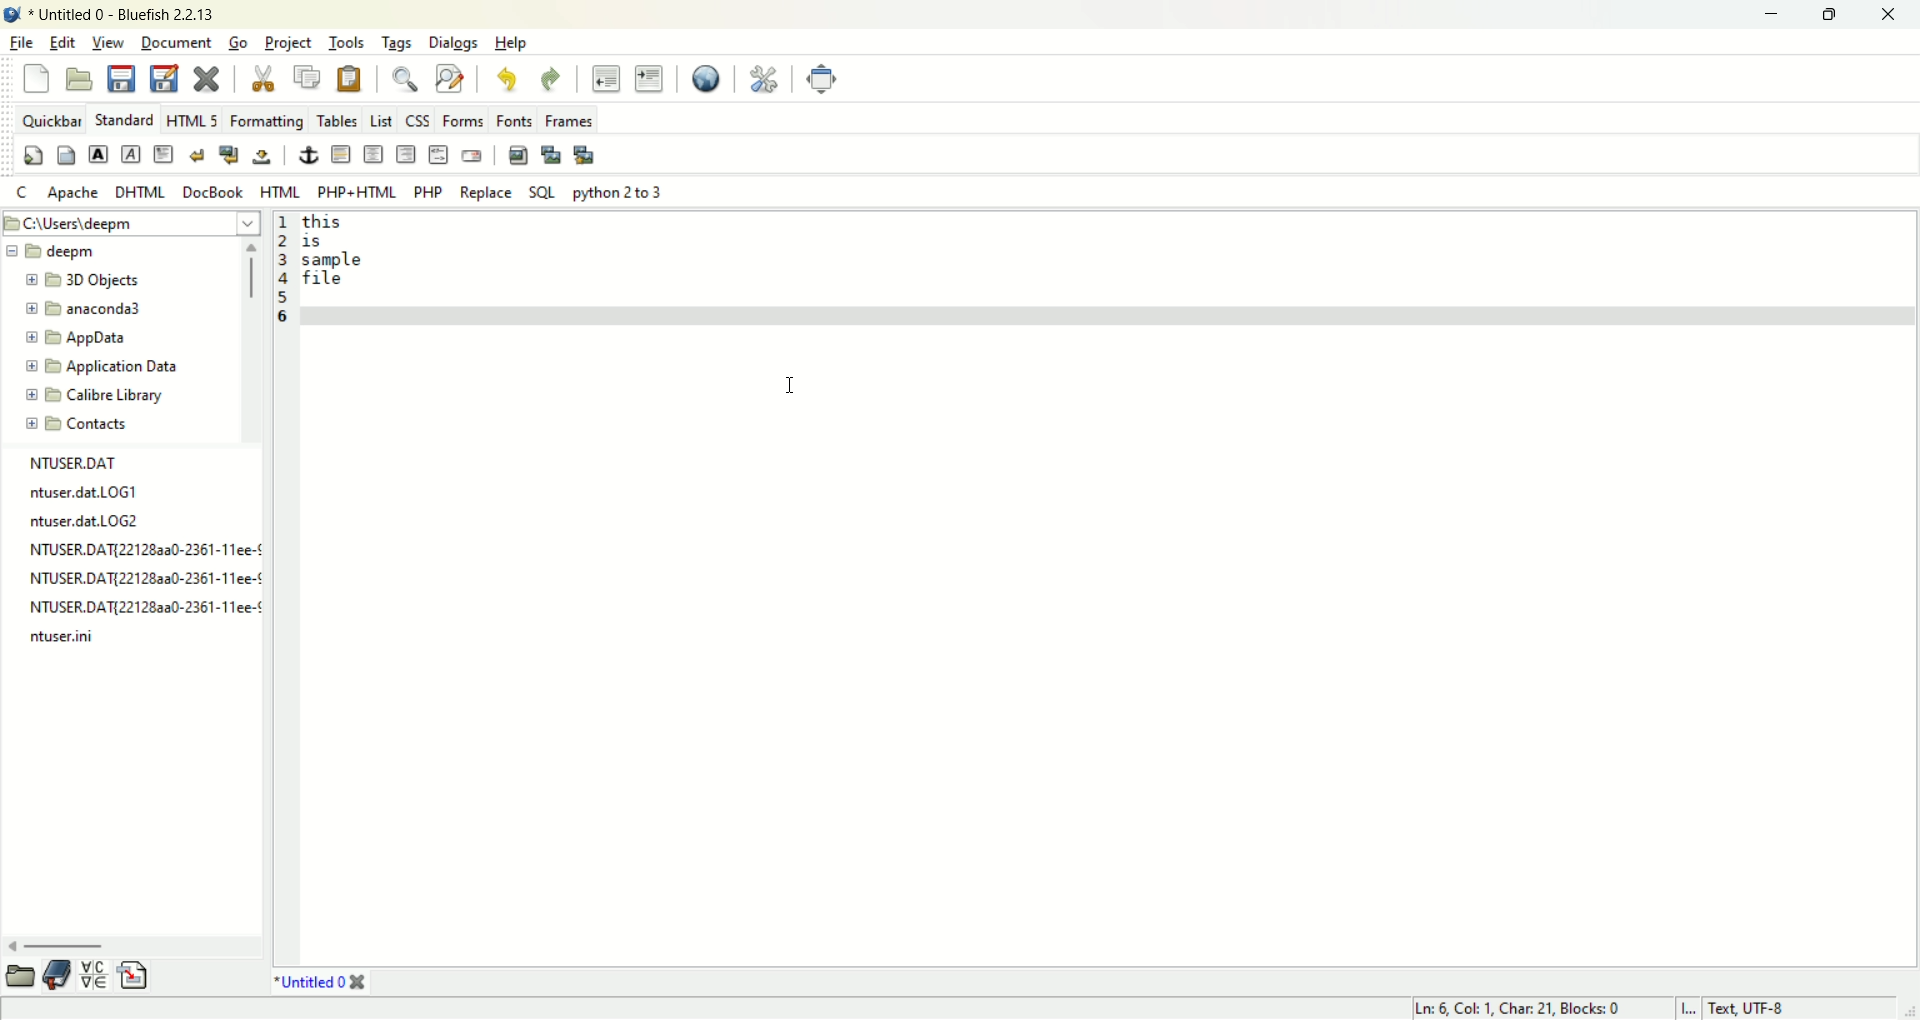 This screenshot has height=1020, width=1920. Describe the element at coordinates (89, 308) in the screenshot. I see `anaconda` at that location.